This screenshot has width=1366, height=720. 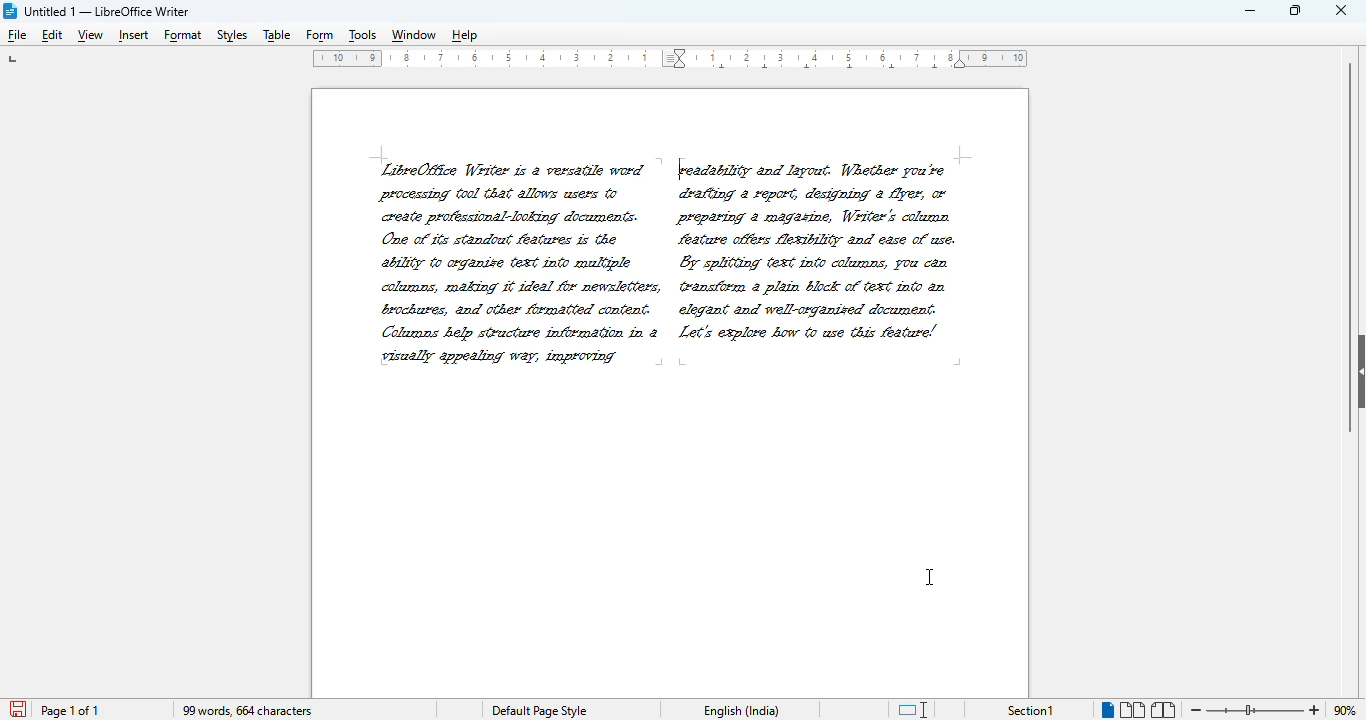 What do you see at coordinates (912, 710) in the screenshot?
I see `standard selection` at bounding box center [912, 710].